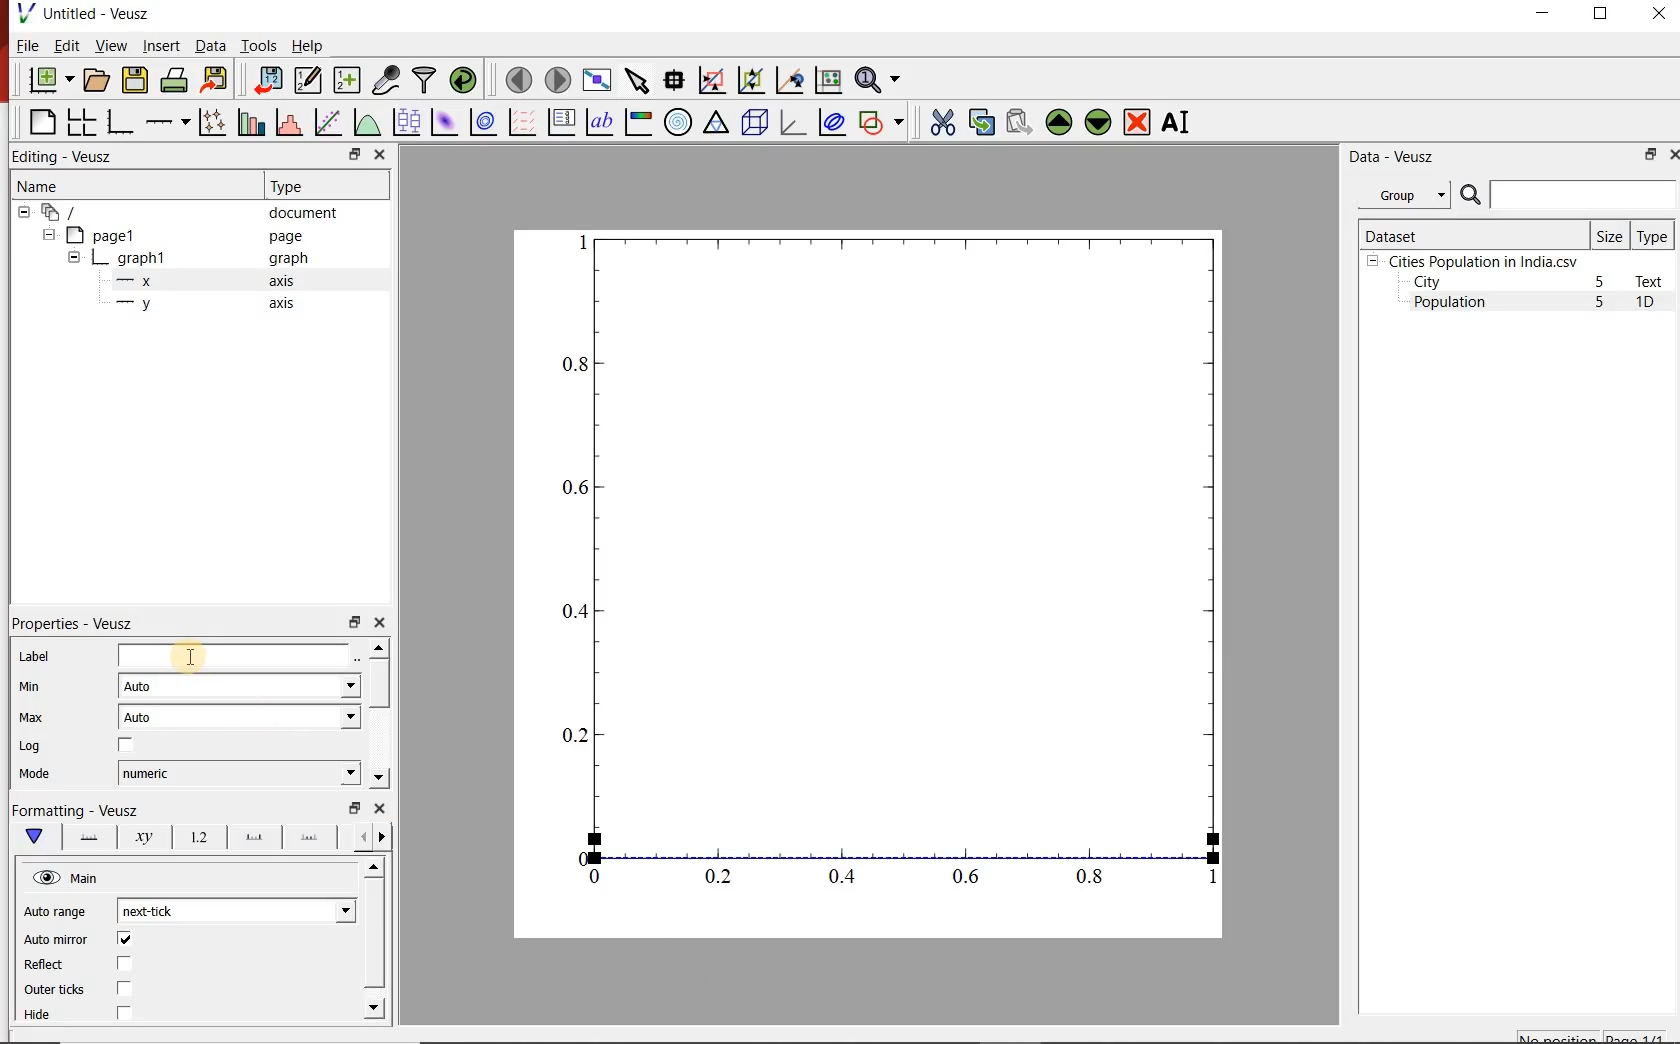 The height and width of the screenshot is (1044, 1680). Describe the element at coordinates (753, 121) in the screenshot. I see `3d scene` at that location.